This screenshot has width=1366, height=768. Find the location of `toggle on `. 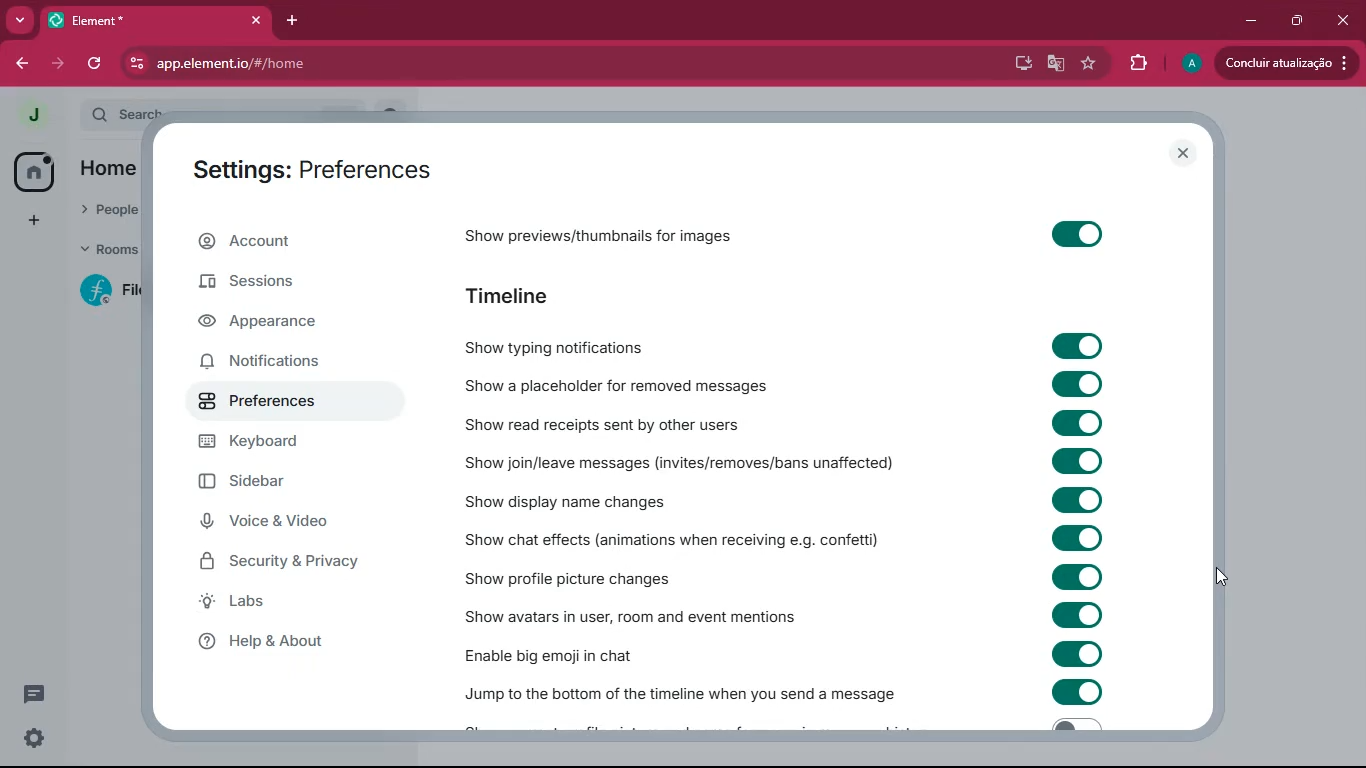

toggle on  is located at coordinates (1078, 537).